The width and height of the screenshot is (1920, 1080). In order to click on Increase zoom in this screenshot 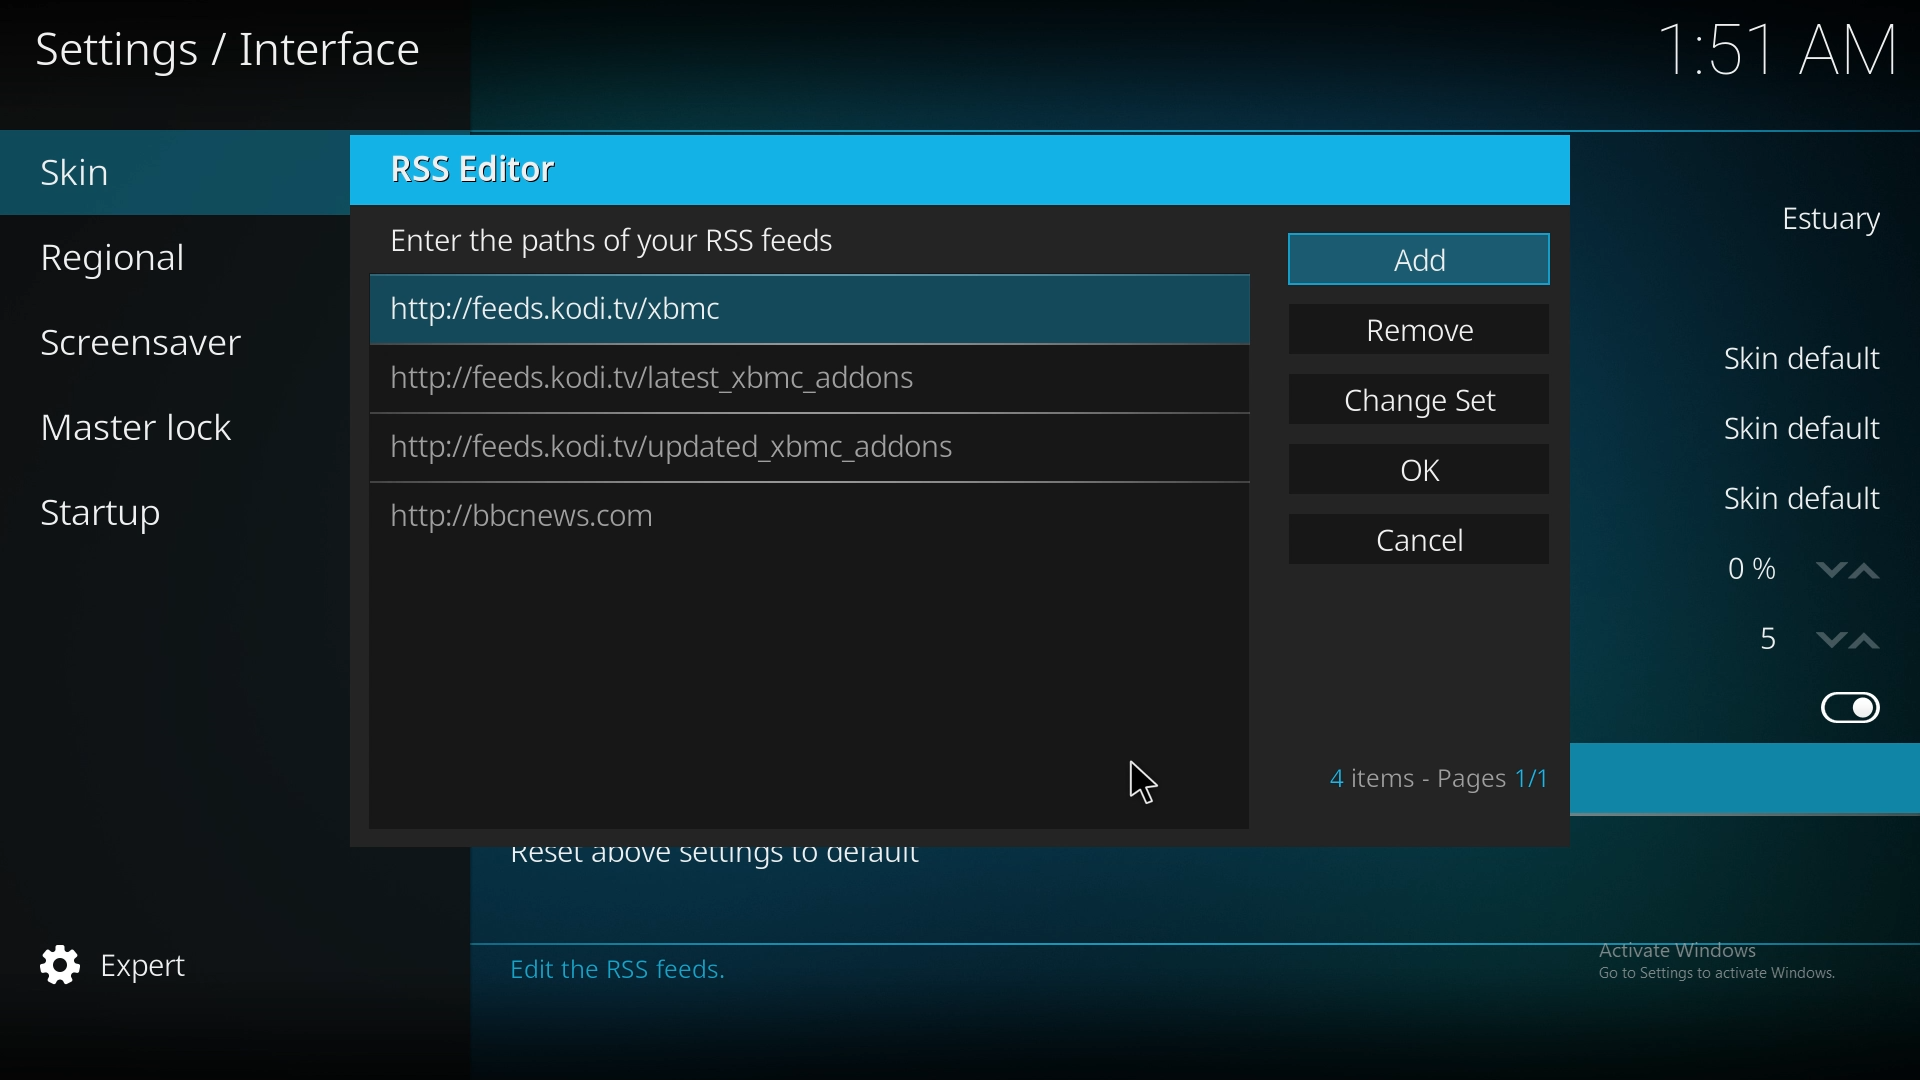, I will do `click(1869, 568)`.